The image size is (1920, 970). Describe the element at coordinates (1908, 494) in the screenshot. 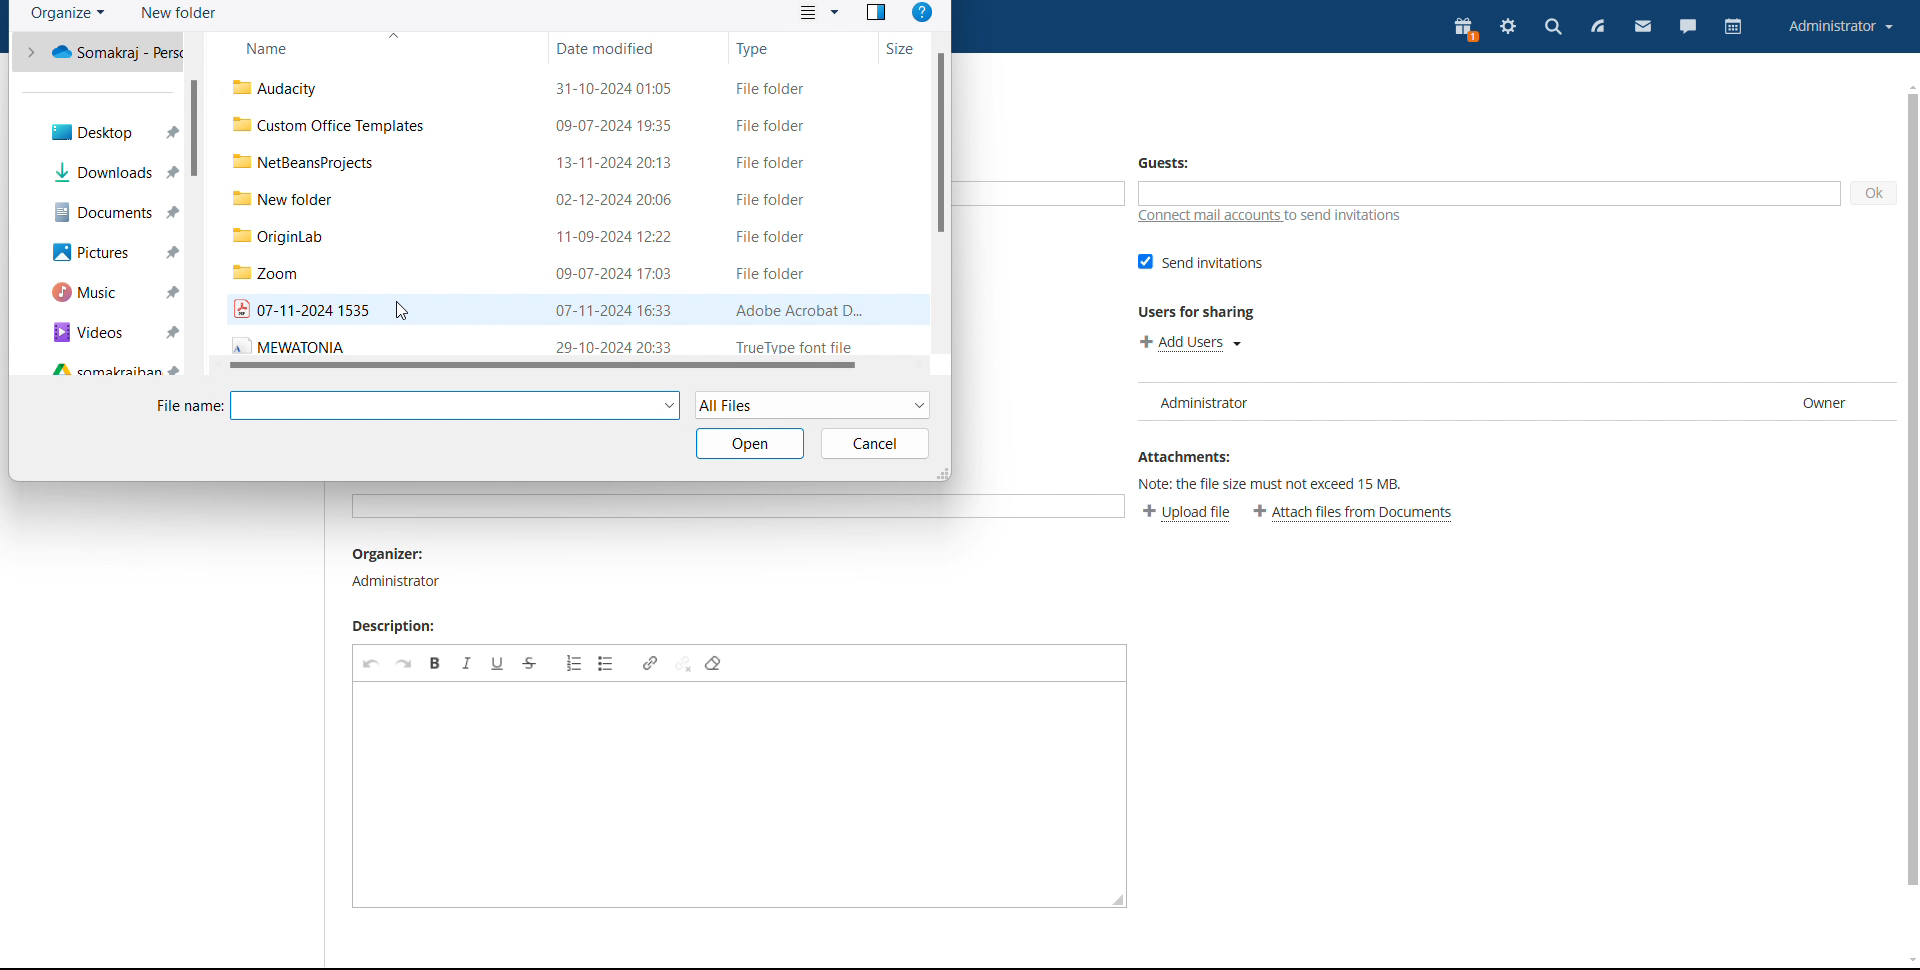

I see `` at that location.